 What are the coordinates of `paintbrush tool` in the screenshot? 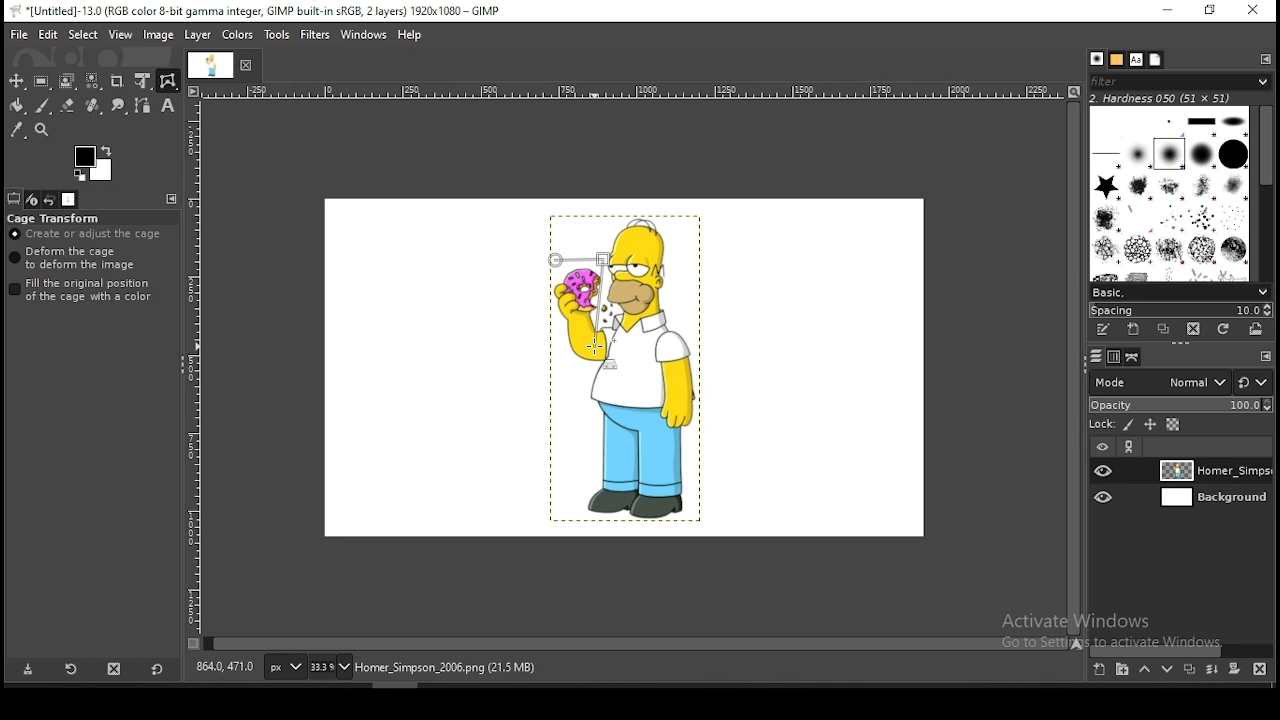 It's located at (42, 106).